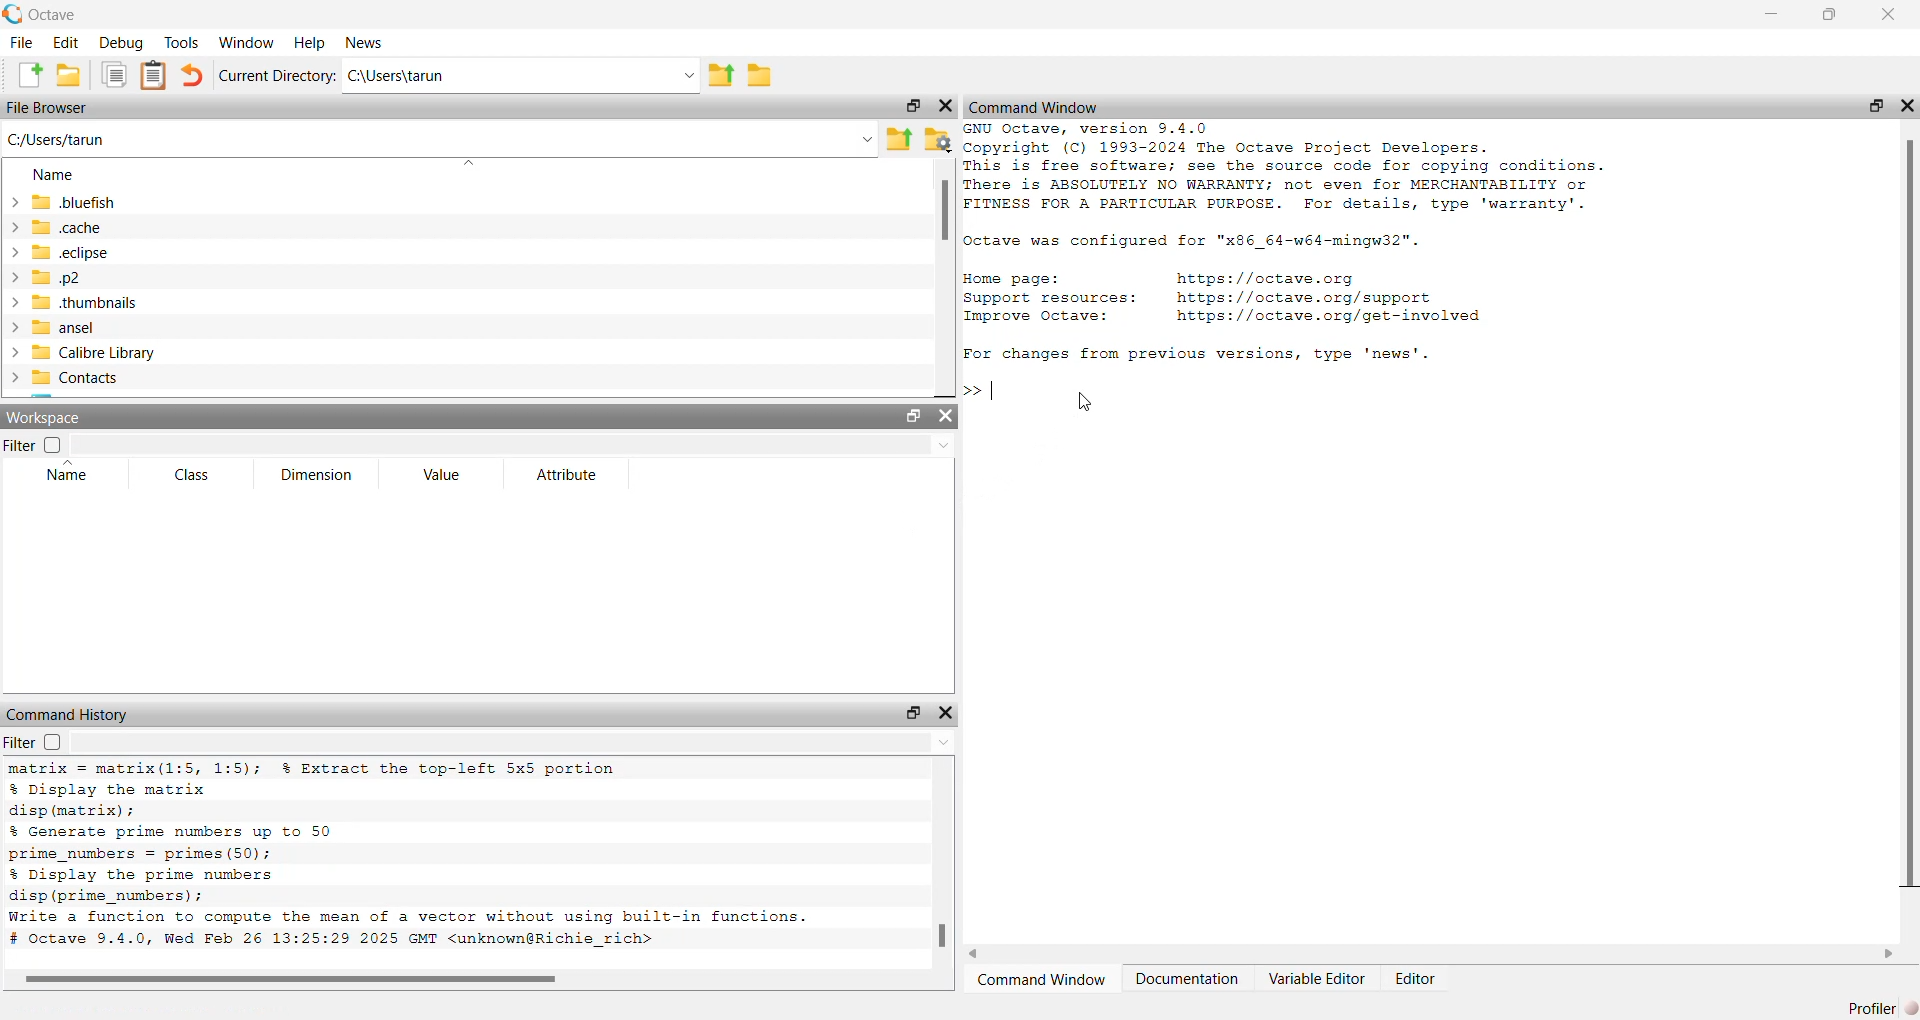 Image resolution: width=1920 pixels, height=1020 pixels. I want to click on Drop-down , so click(692, 76).